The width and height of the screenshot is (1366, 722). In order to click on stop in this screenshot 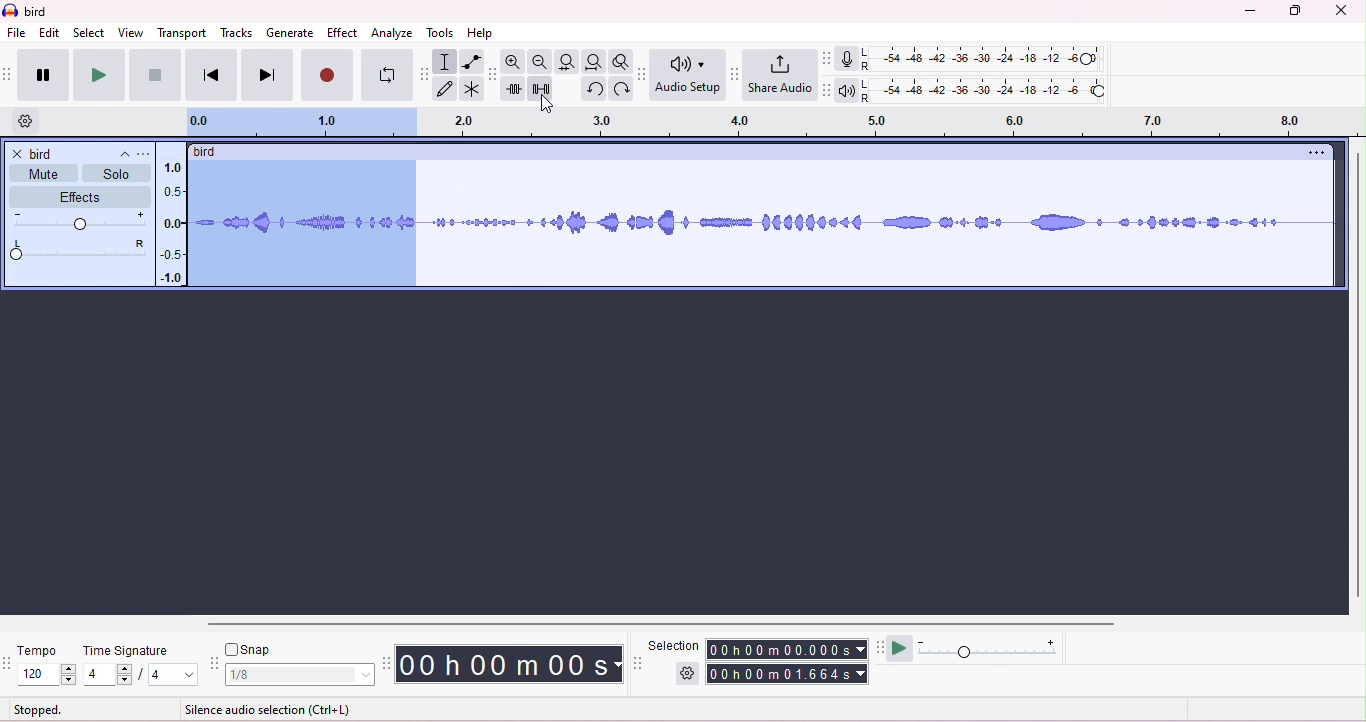, I will do `click(155, 75)`.